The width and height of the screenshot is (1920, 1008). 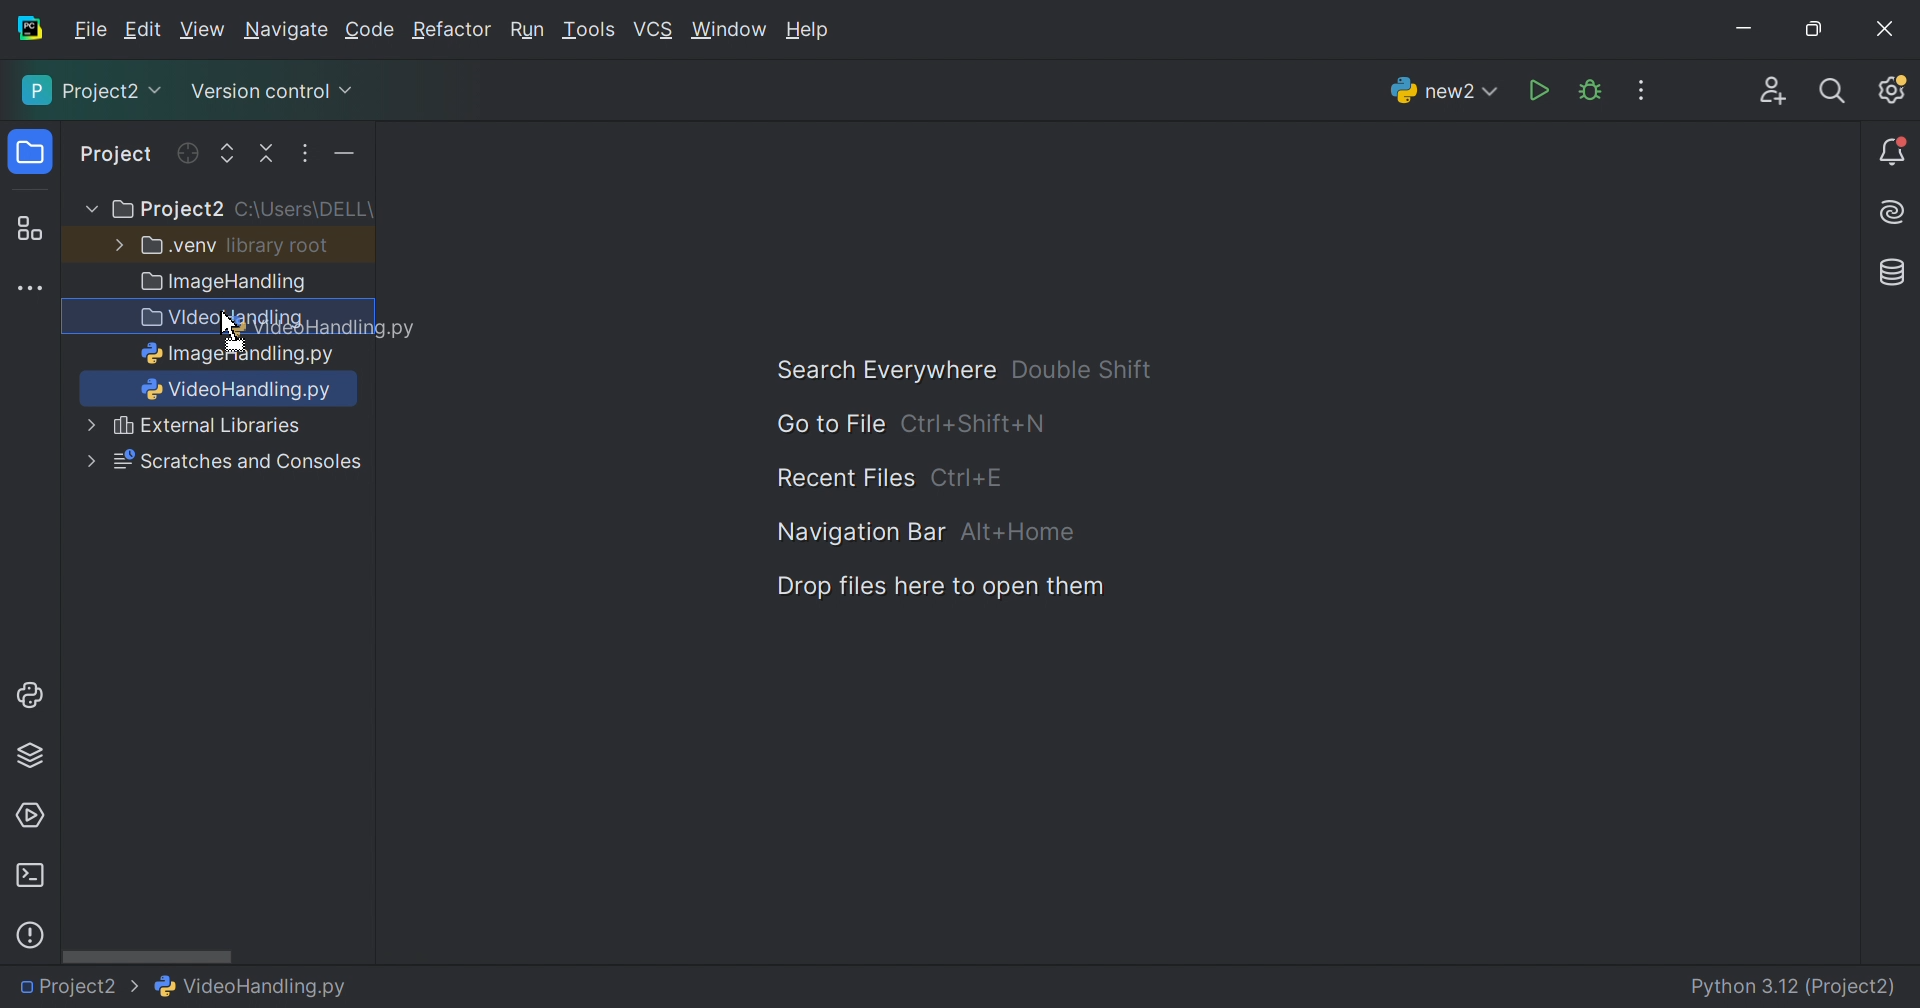 I want to click on Ctrl+Shuft+N, so click(x=973, y=425).